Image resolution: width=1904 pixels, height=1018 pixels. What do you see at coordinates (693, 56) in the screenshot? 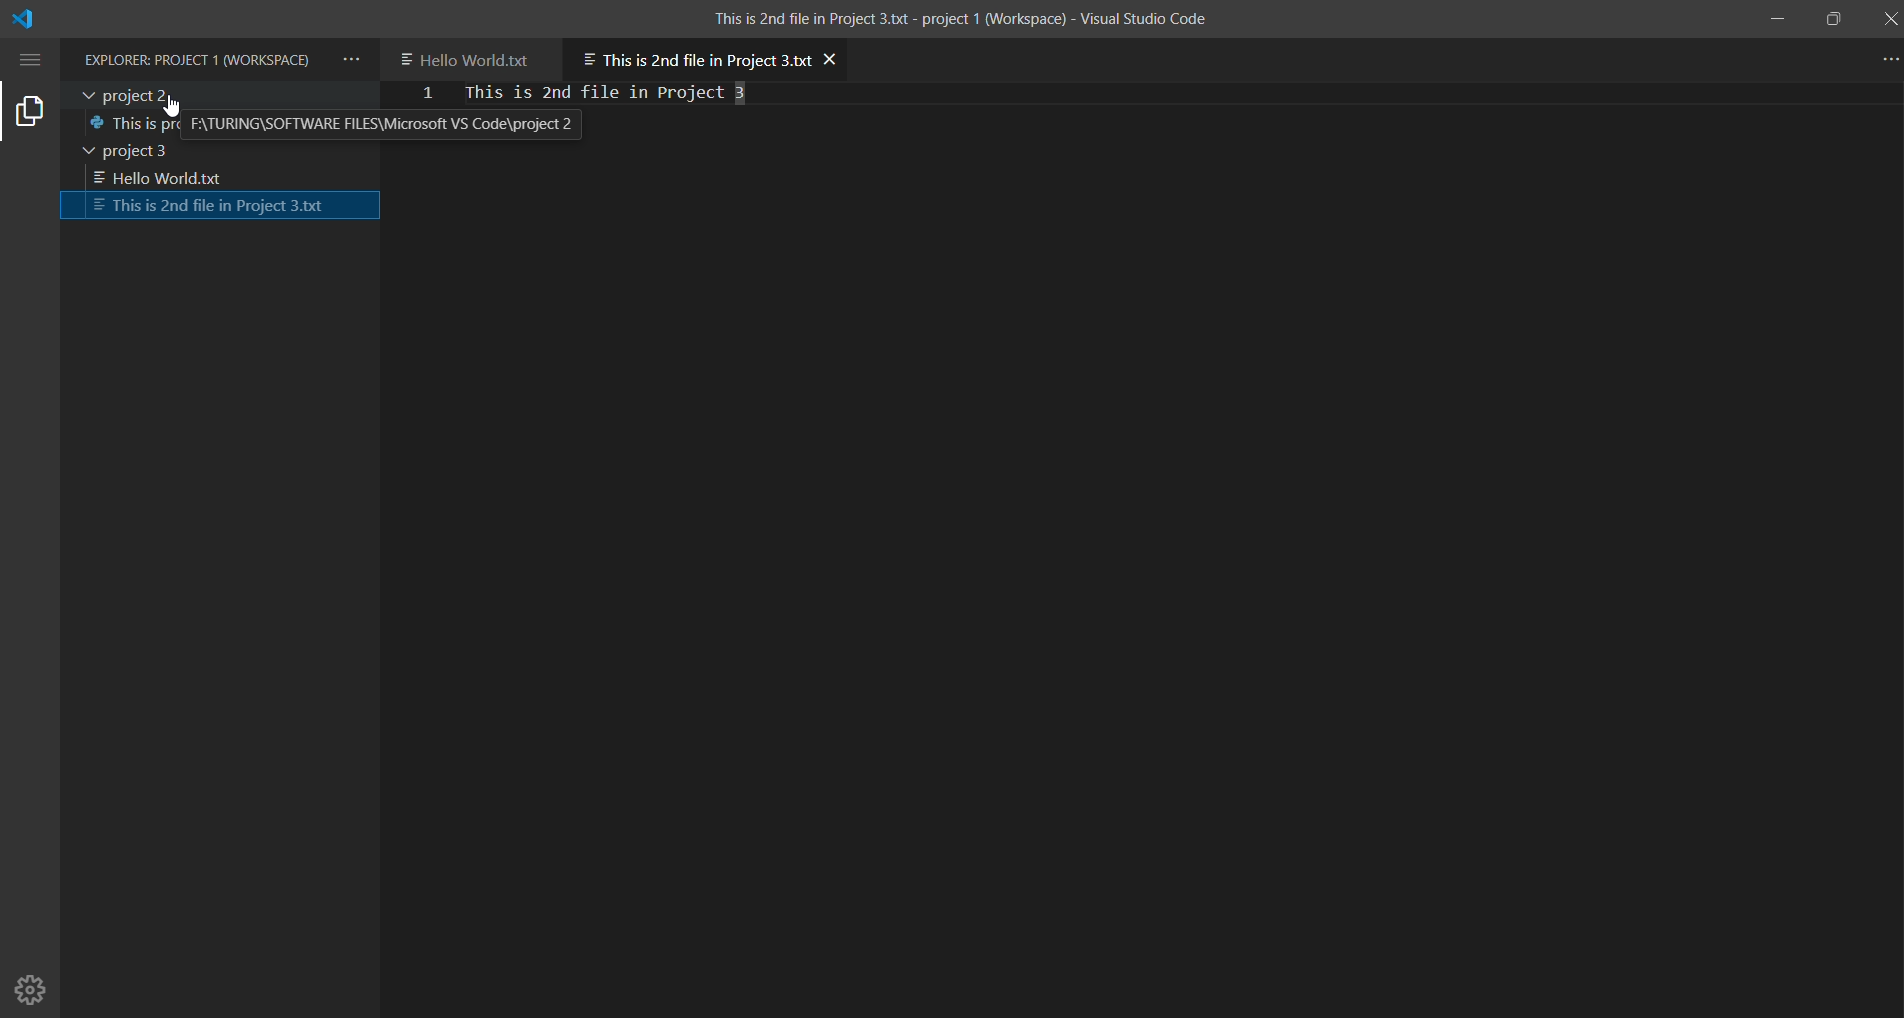
I see `current open file` at bounding box center [693, 56].